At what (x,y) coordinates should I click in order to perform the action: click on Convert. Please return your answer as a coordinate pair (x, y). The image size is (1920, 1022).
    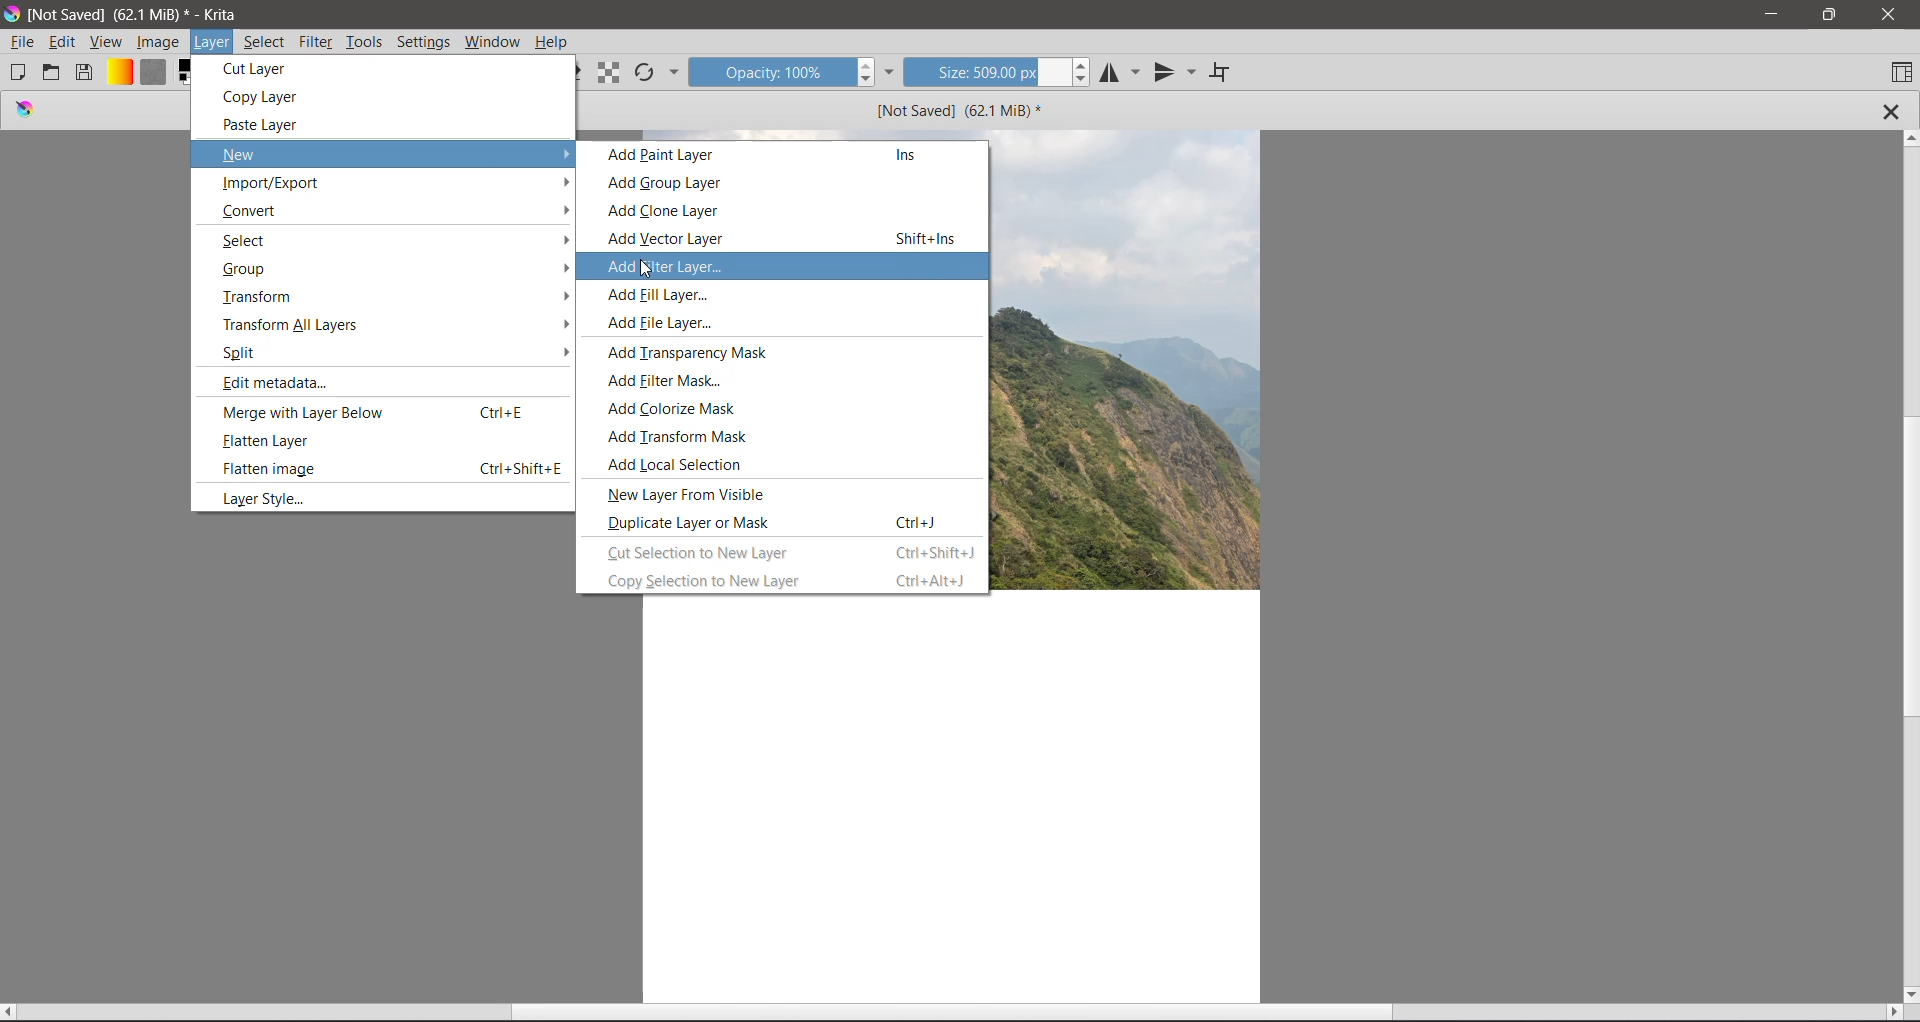
    Looking at the image, I should click on (392, 212).